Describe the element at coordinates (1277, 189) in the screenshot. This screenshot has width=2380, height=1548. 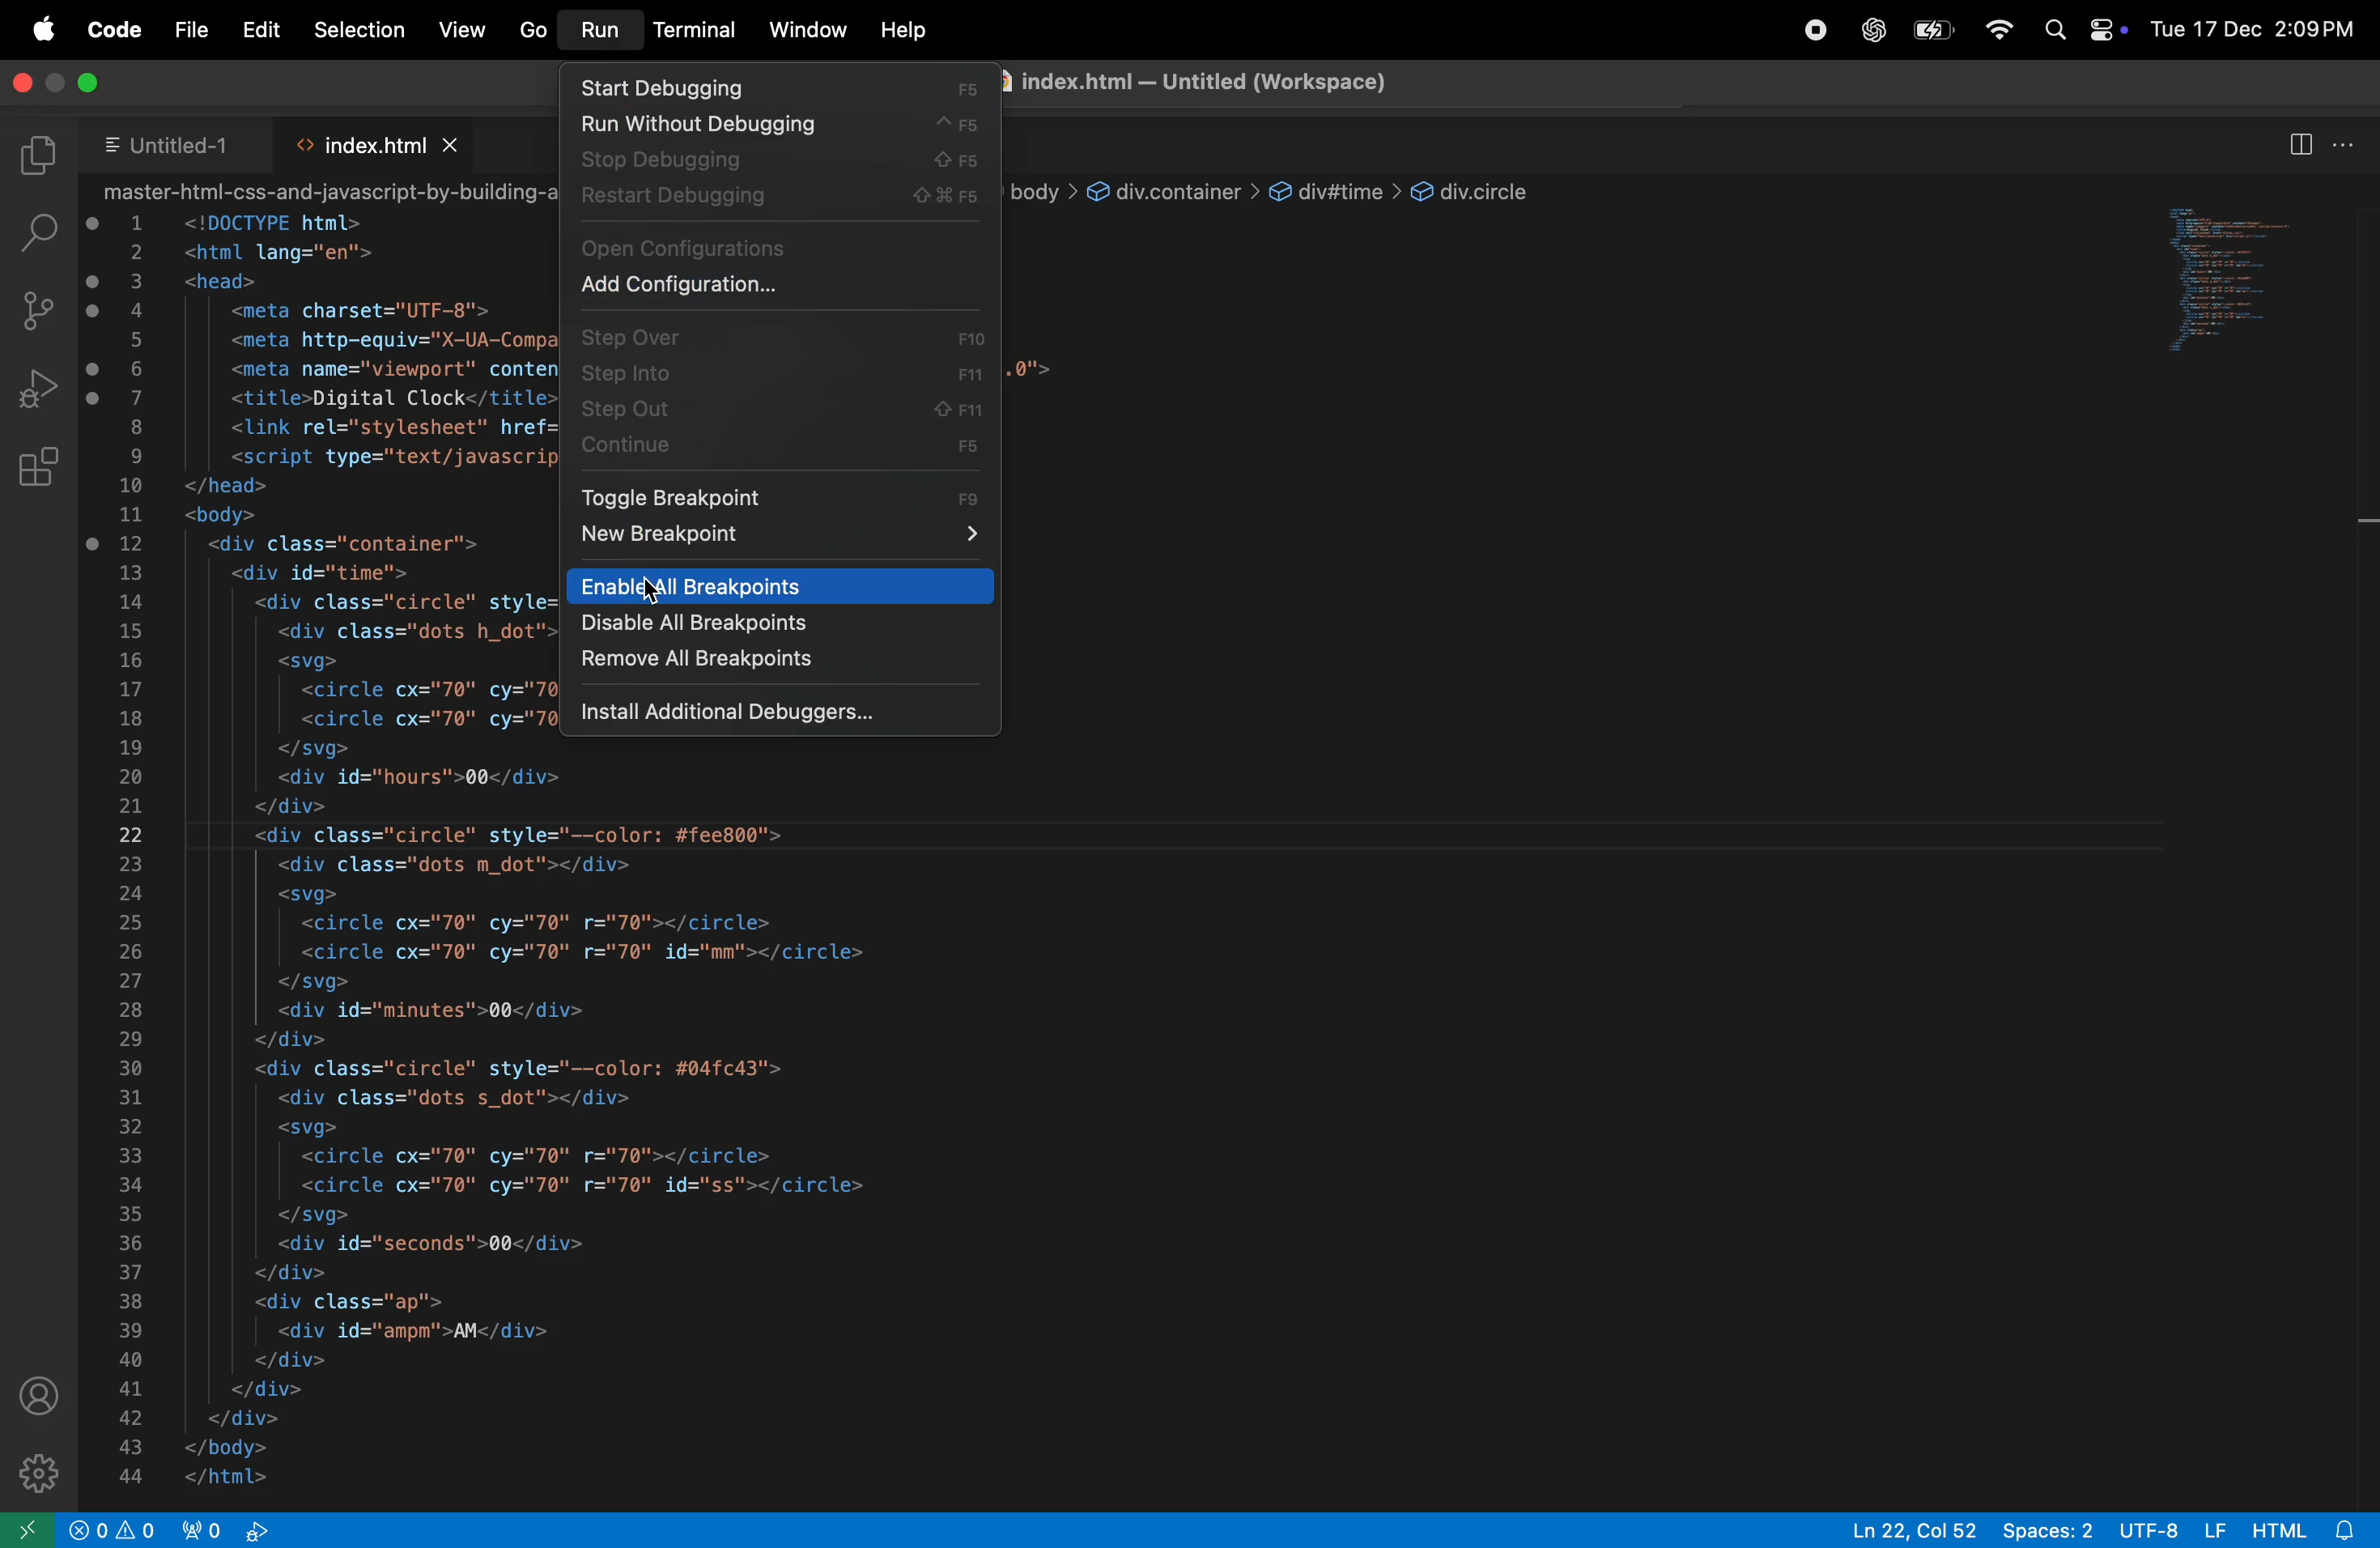
I see `-html-css-and-javascript-by-building-a-digital-clock > <> index.html > € html > @ body > © div.container > @ div#time > @ div.circle` at that location.